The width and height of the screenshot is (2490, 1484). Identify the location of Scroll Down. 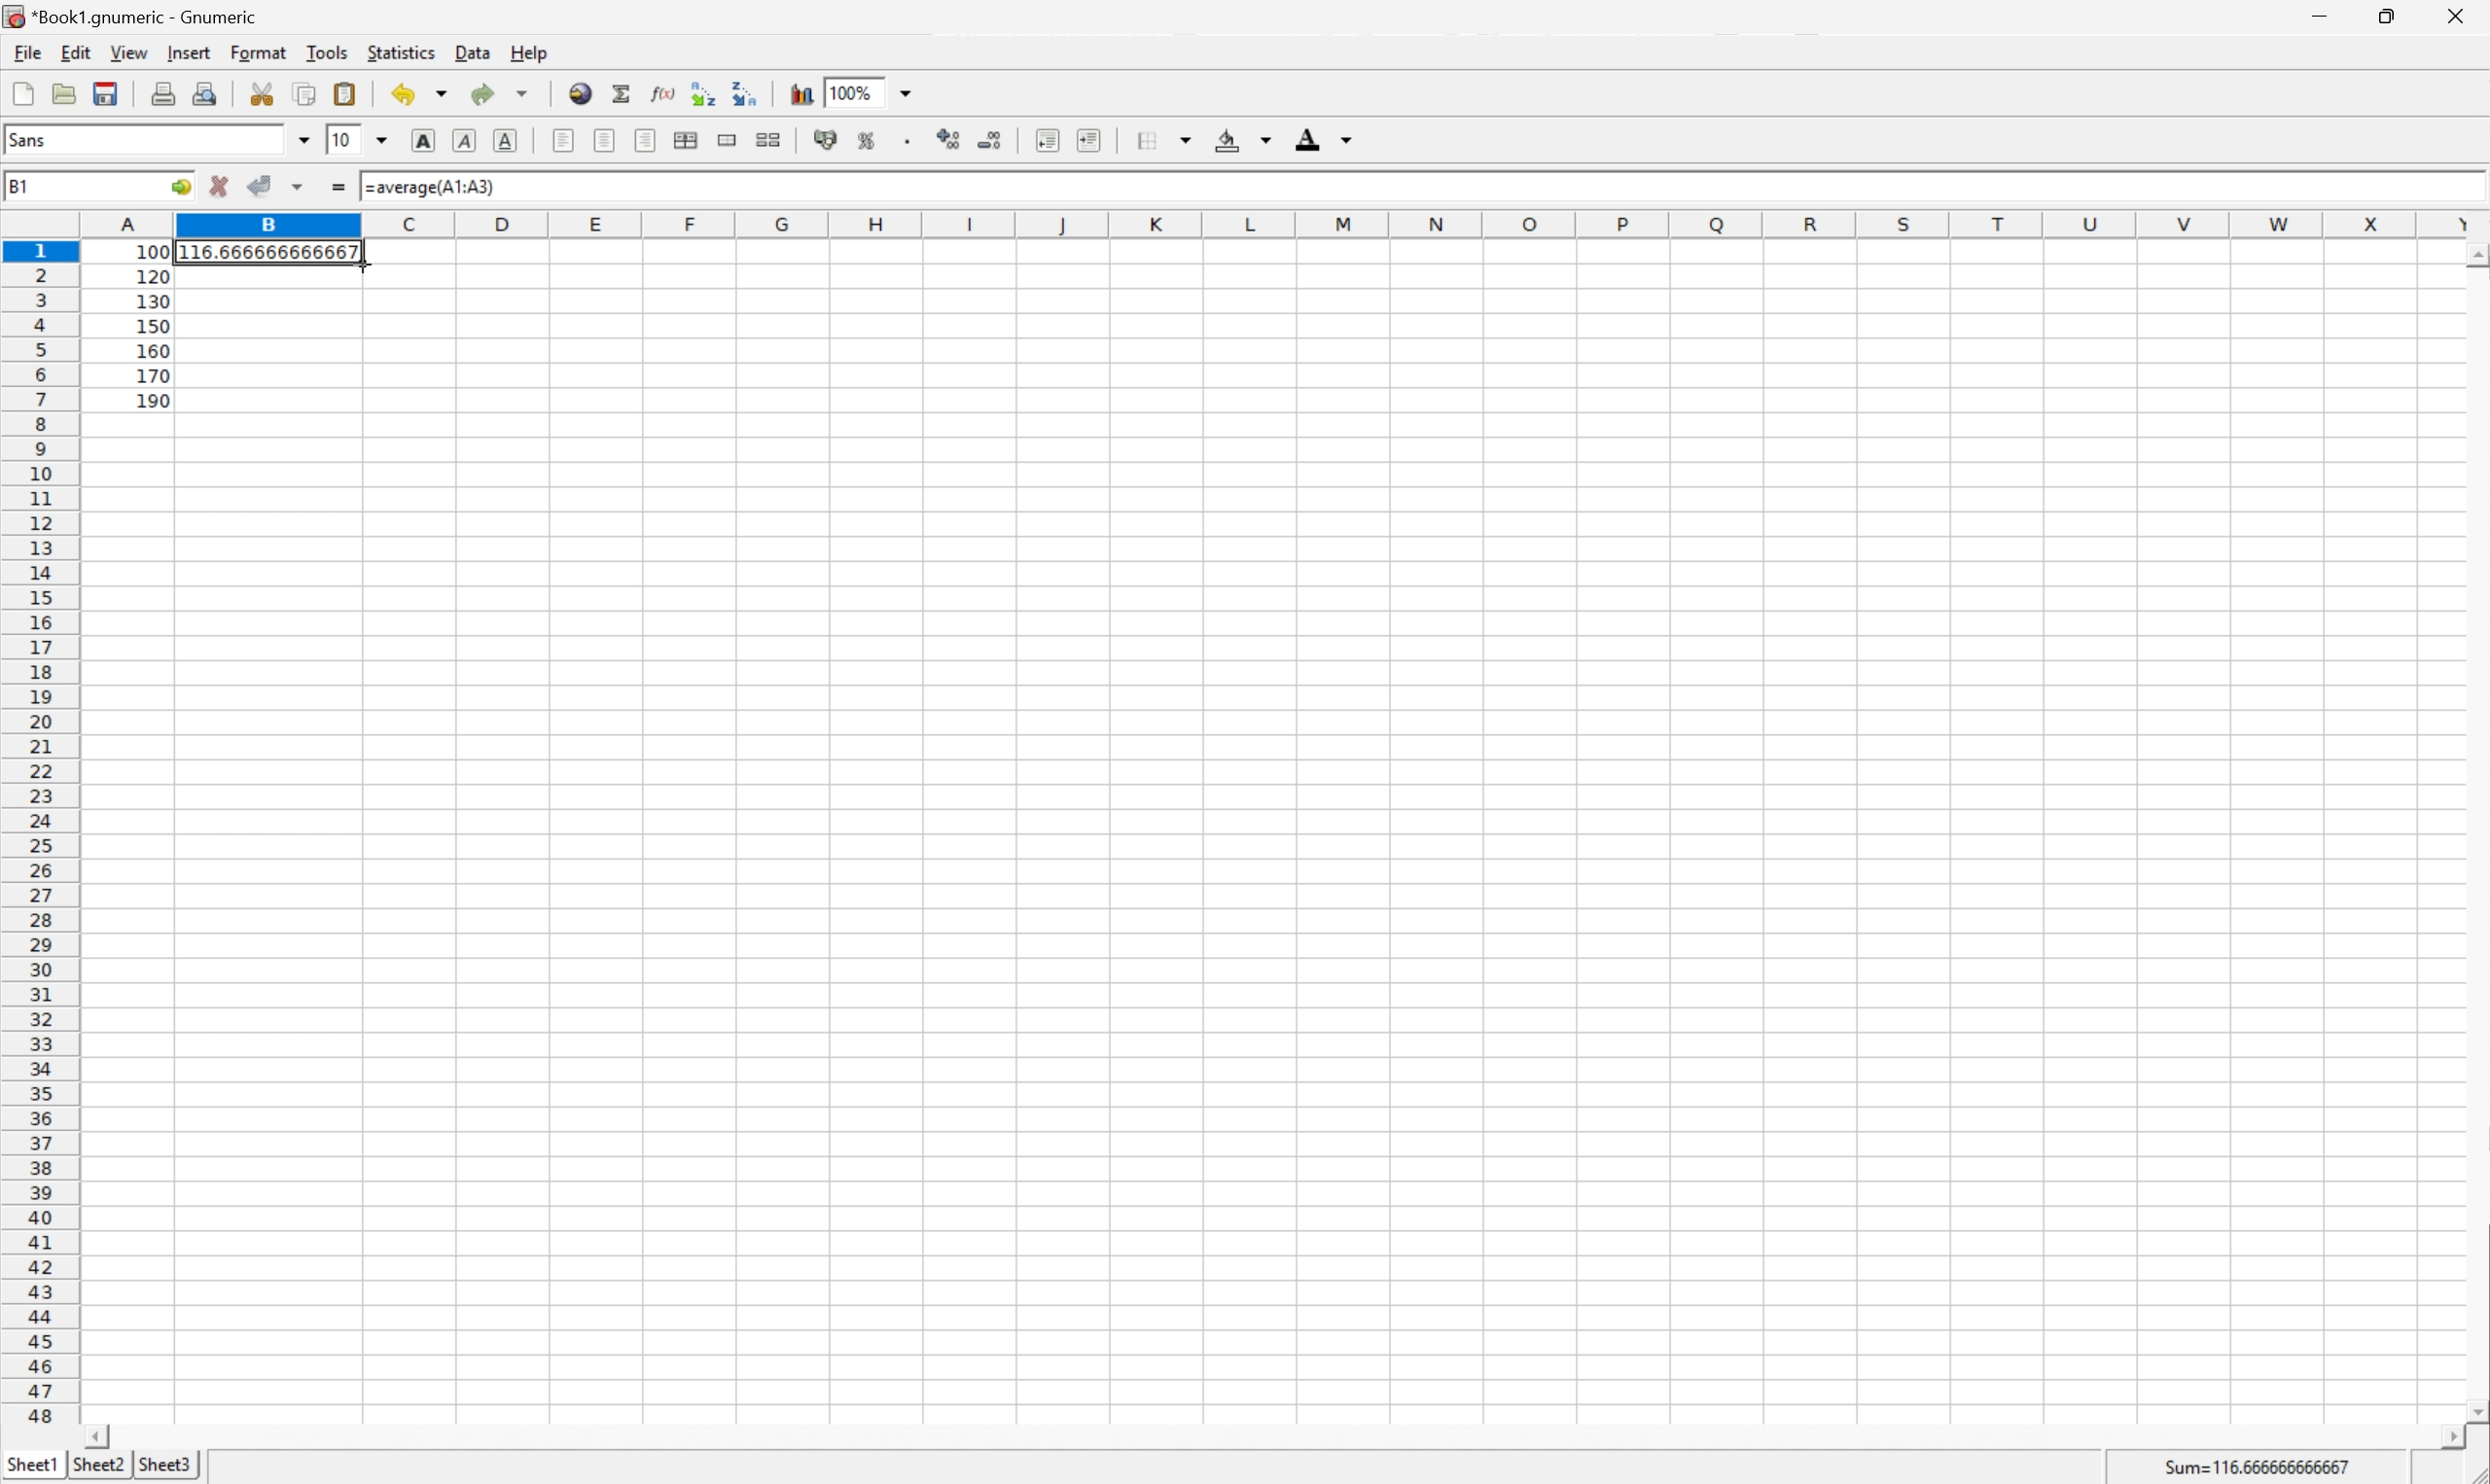
(2474, 1408).